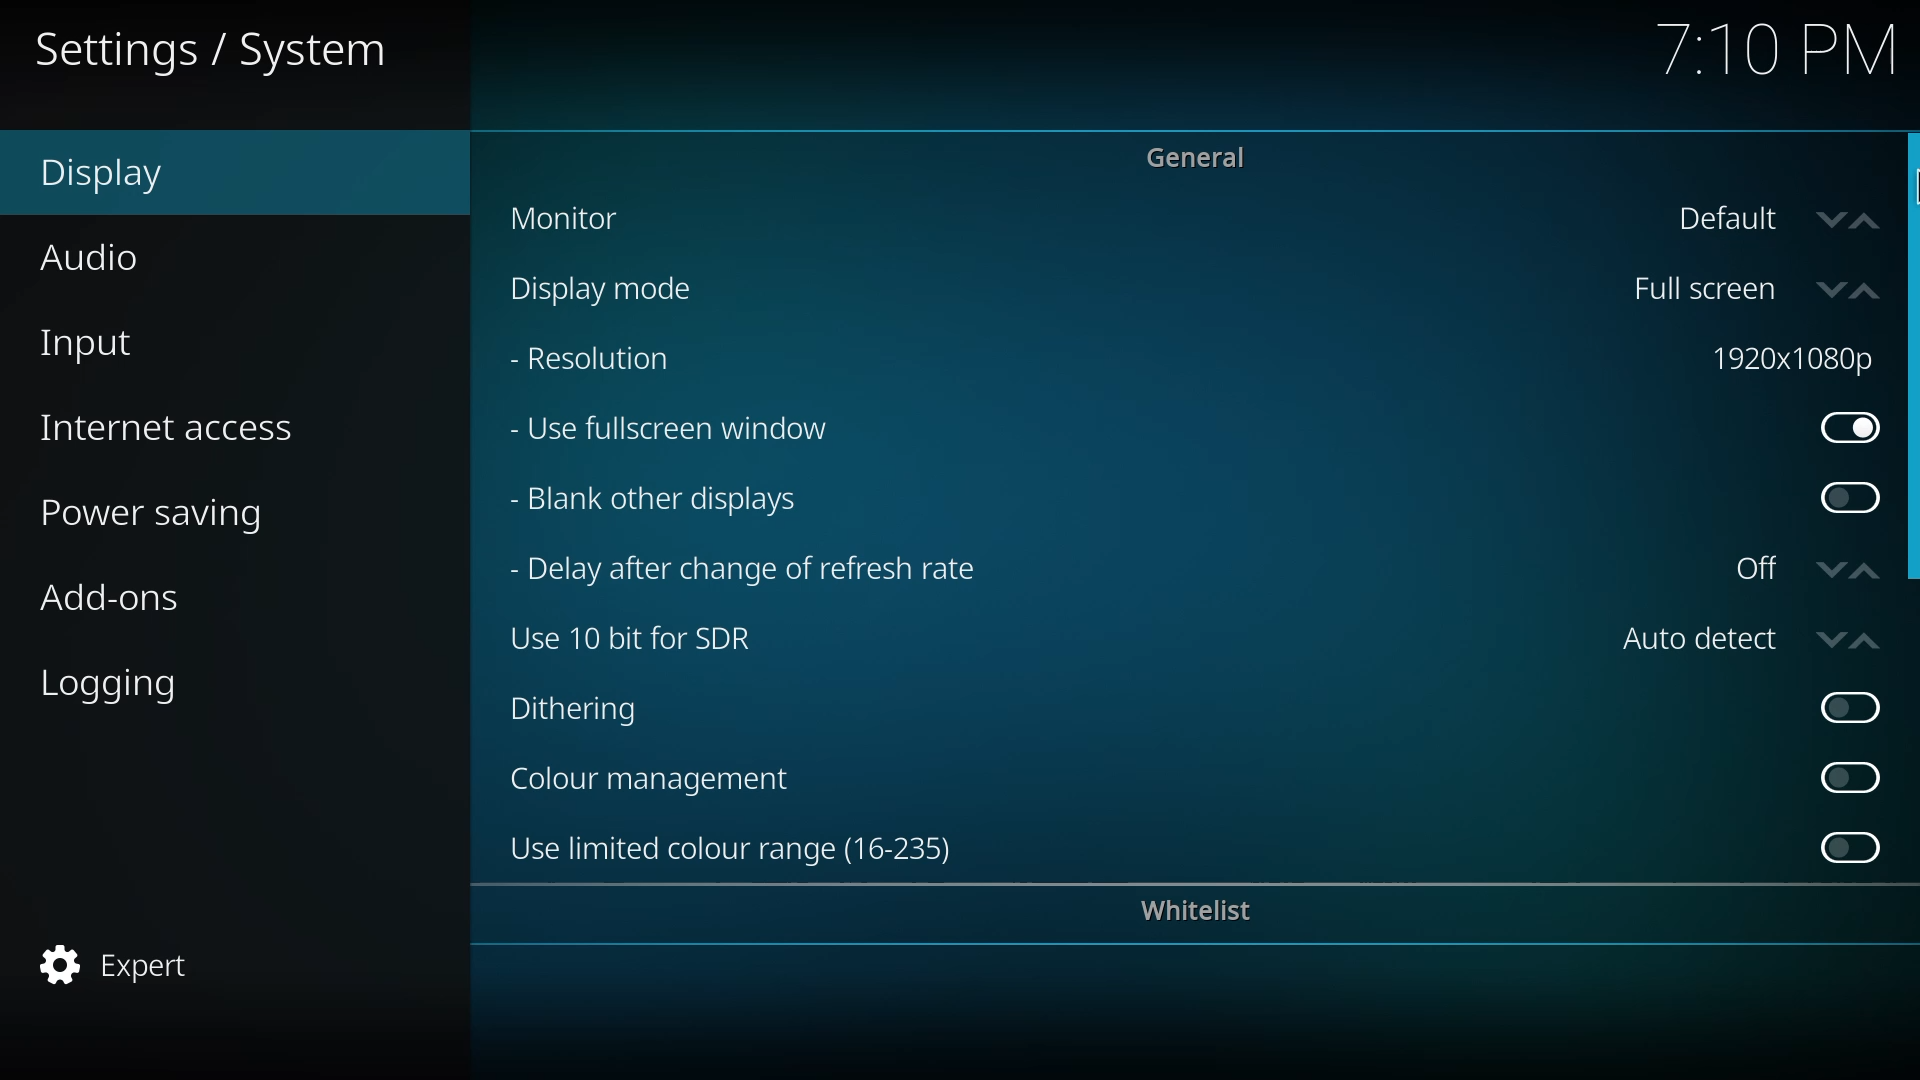 The image size is (1920, 1080). Describe the element at coordinates (1849, 494) in the screenshot. I see `enable` at that location.